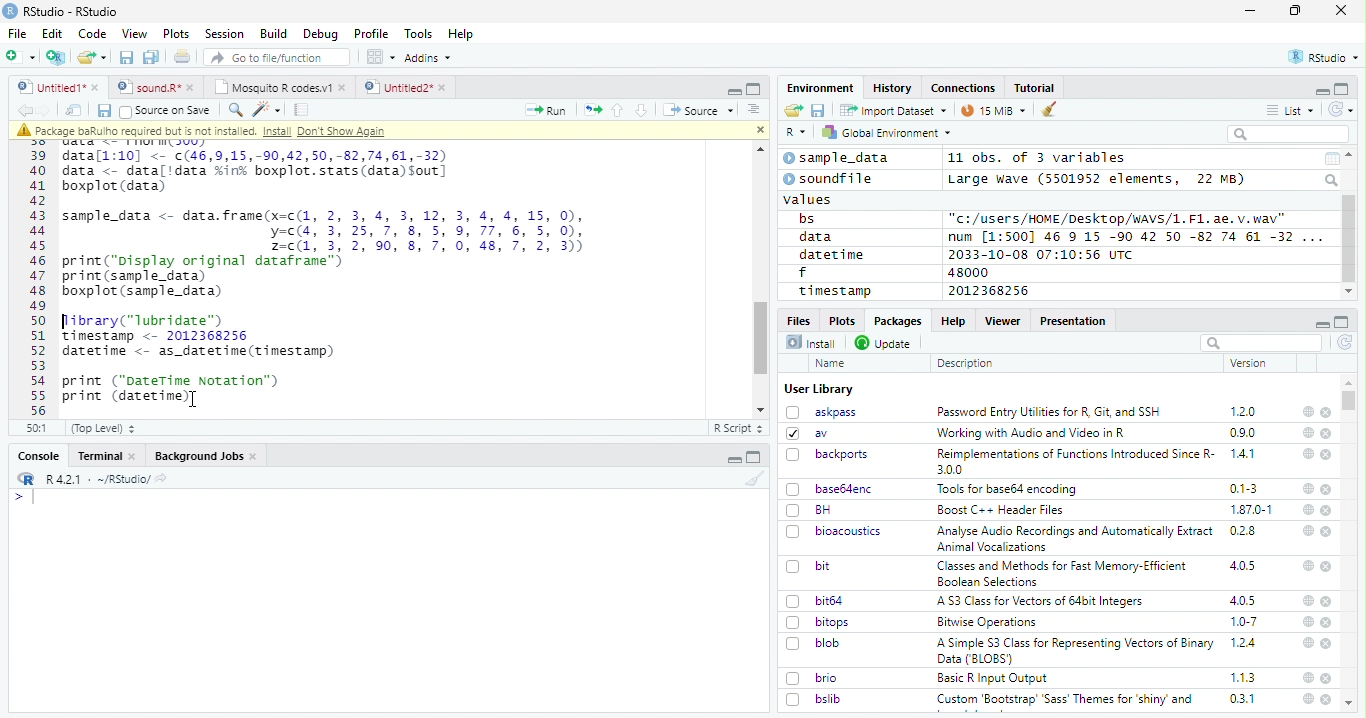  Describe the element at coordinates (381, 57) in the screenshot. I see `Workspace panes` at that location.